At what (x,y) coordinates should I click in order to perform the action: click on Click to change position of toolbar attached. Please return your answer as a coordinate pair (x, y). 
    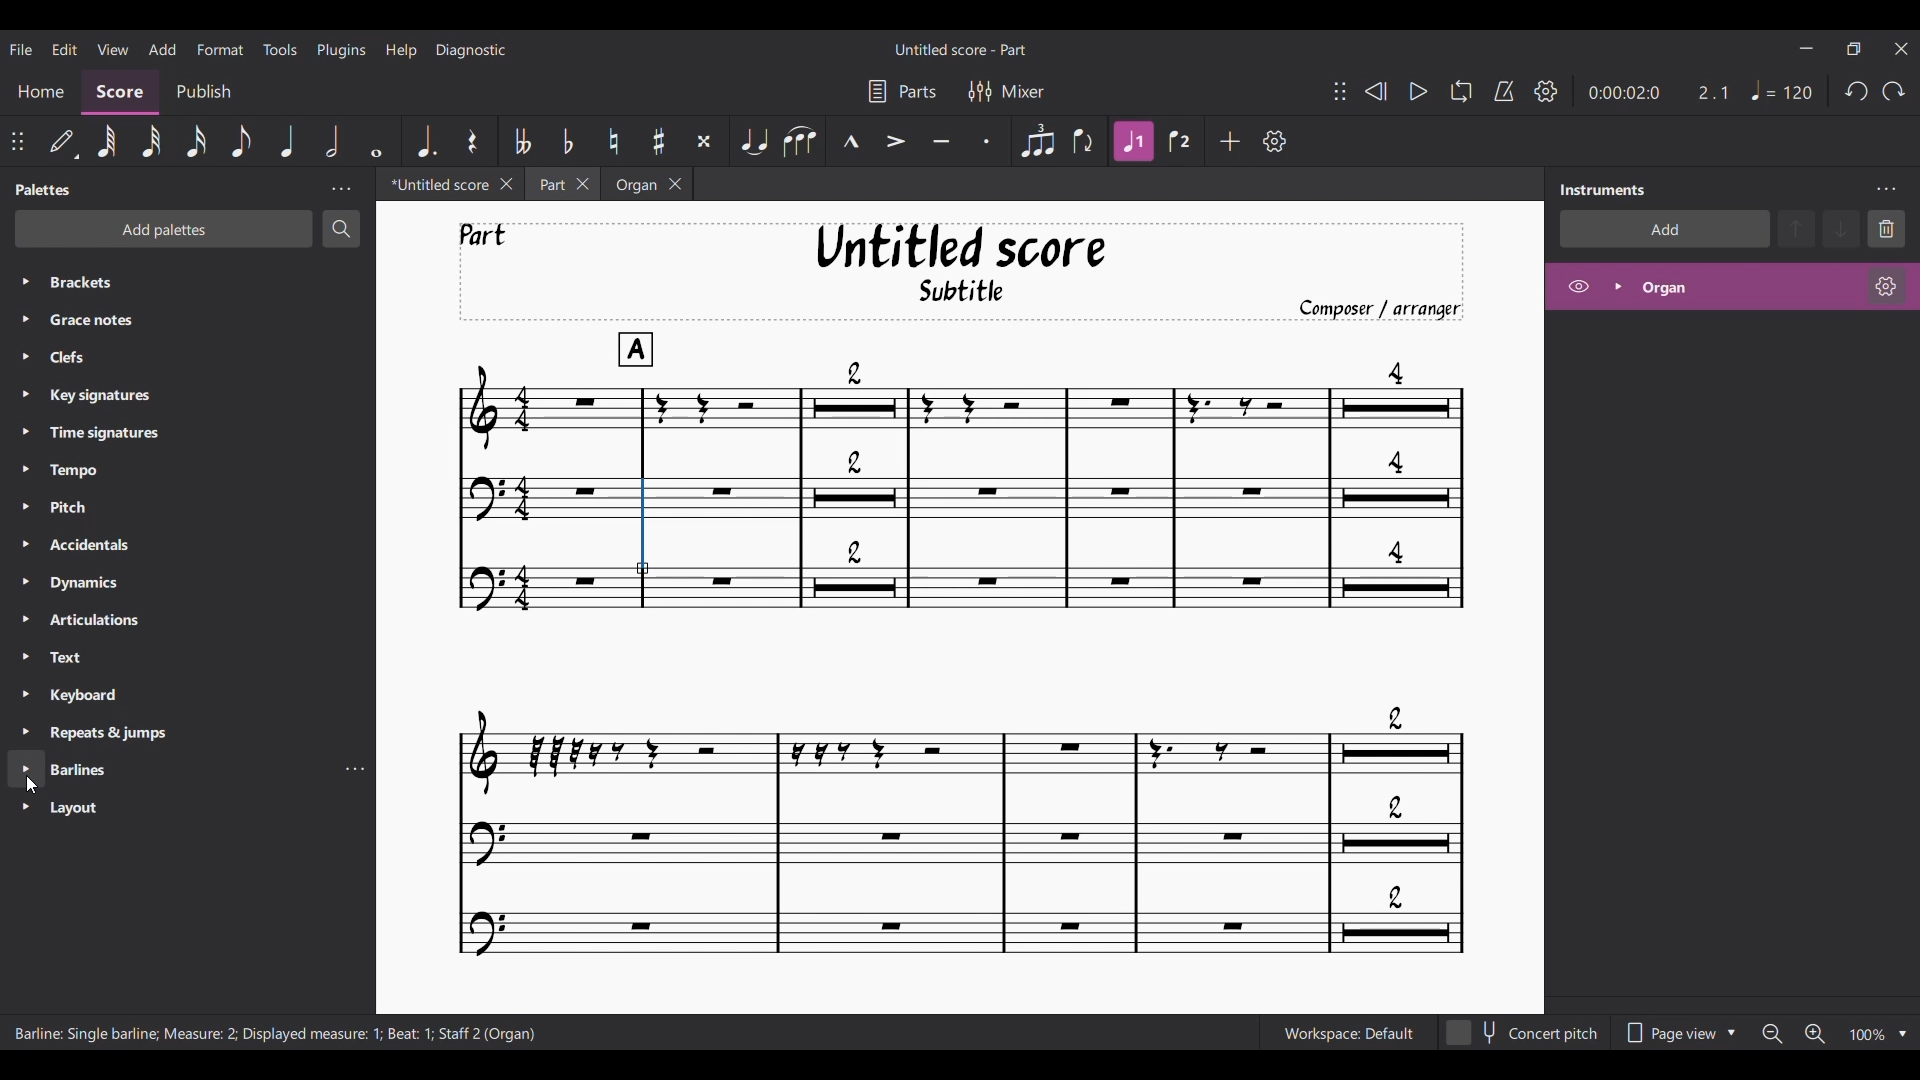
    Looking at the image, I should click on (16, 141).